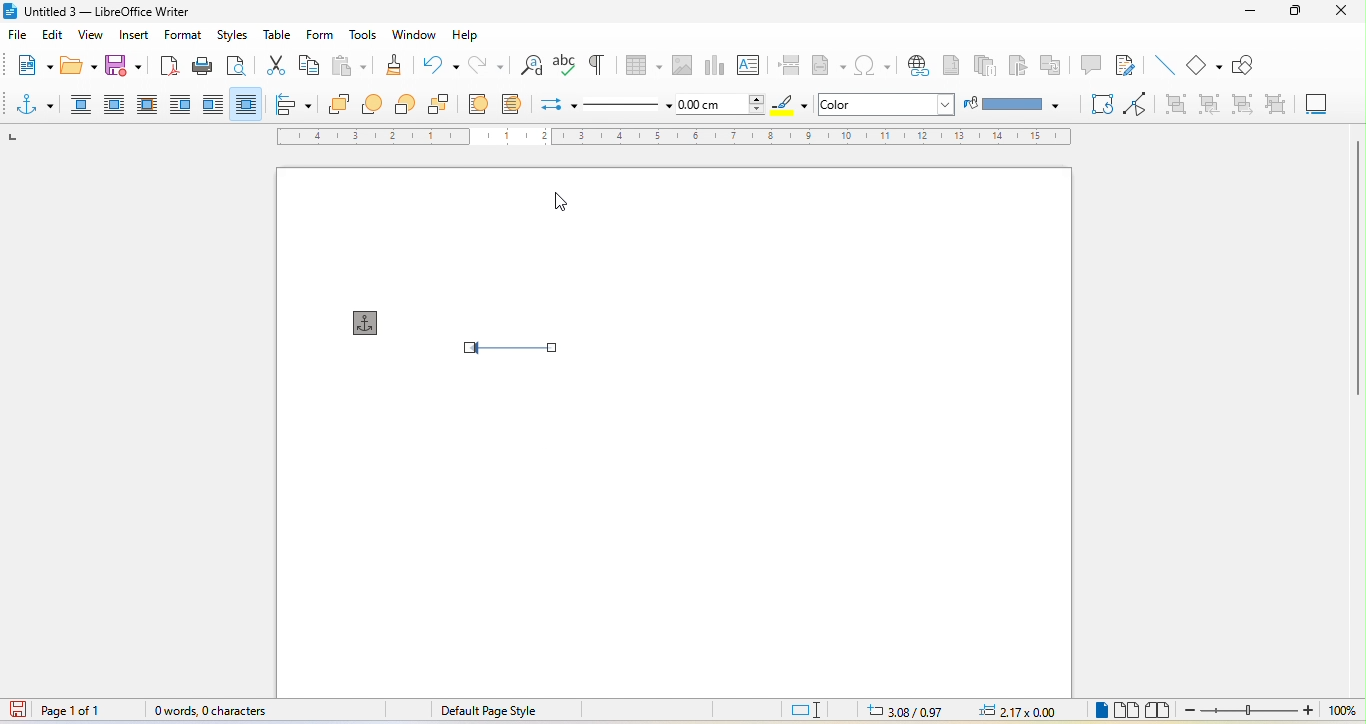 This screenshot has width=1366, height=724. What do you see at coordinates (1294, 13) in the screenshot?
I see `maximize` at bounding box center [1294, 13].